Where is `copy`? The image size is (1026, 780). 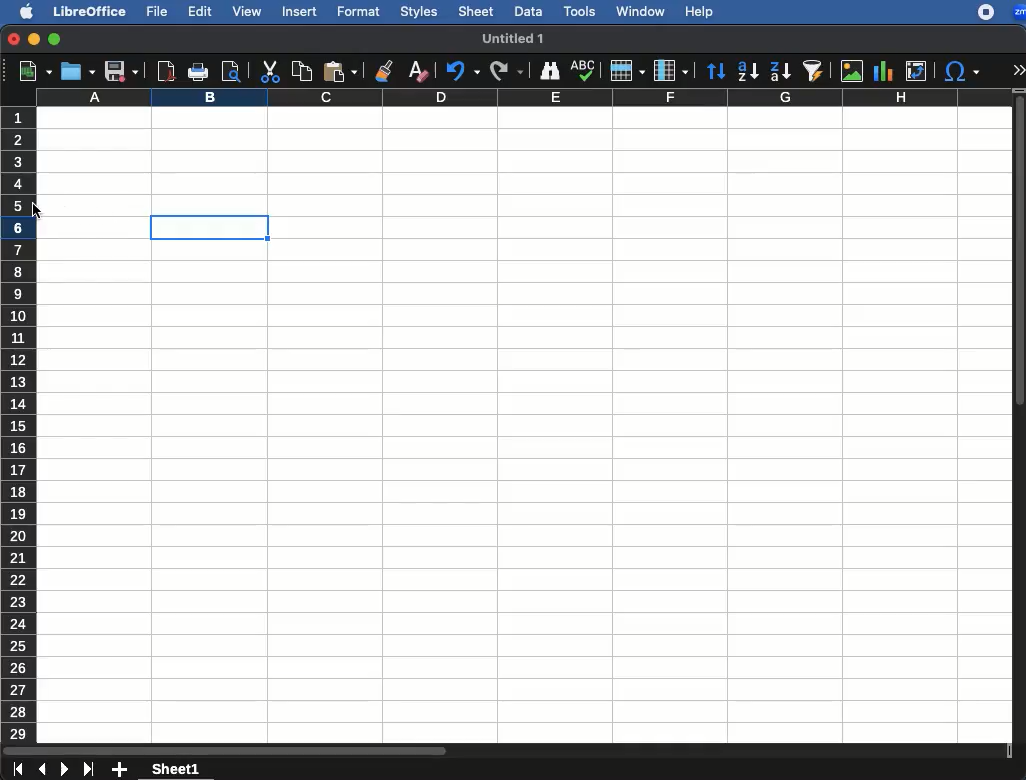 copy is located at coordinates (299, 72).